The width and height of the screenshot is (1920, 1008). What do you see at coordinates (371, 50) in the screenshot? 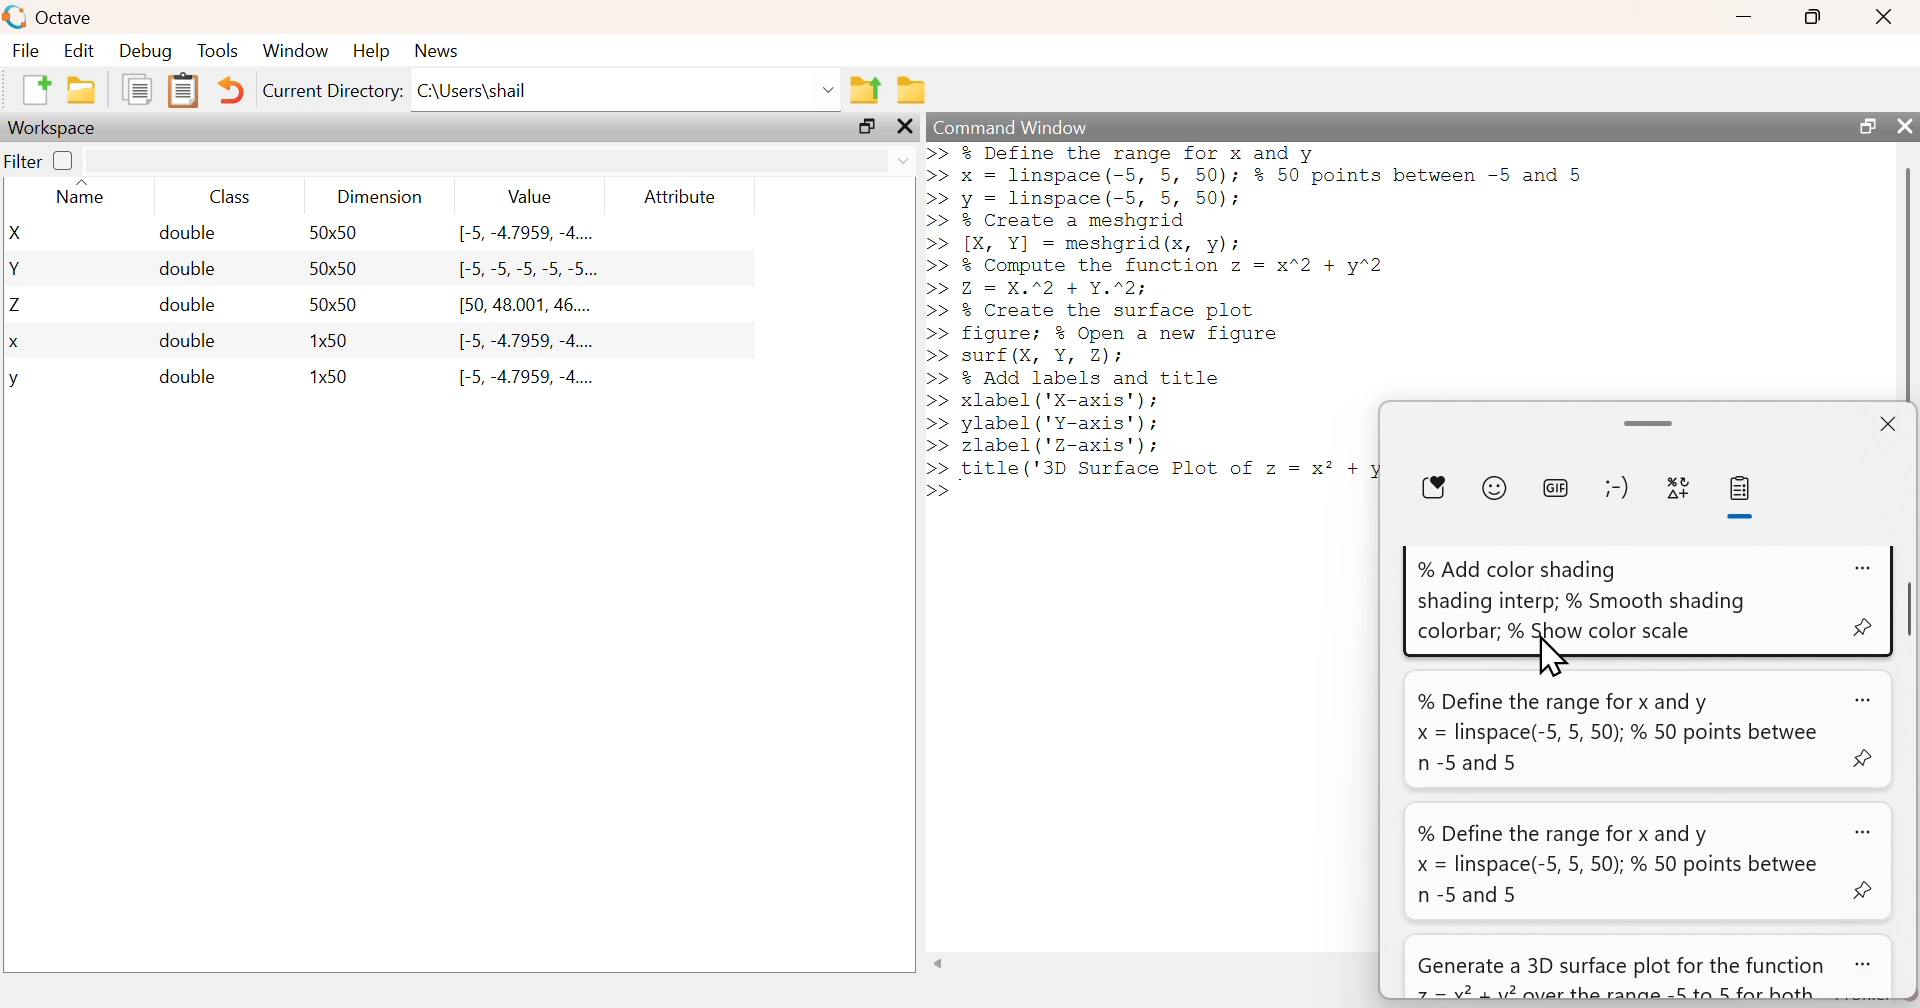
I see `Help` at bounding box center [371, 50].